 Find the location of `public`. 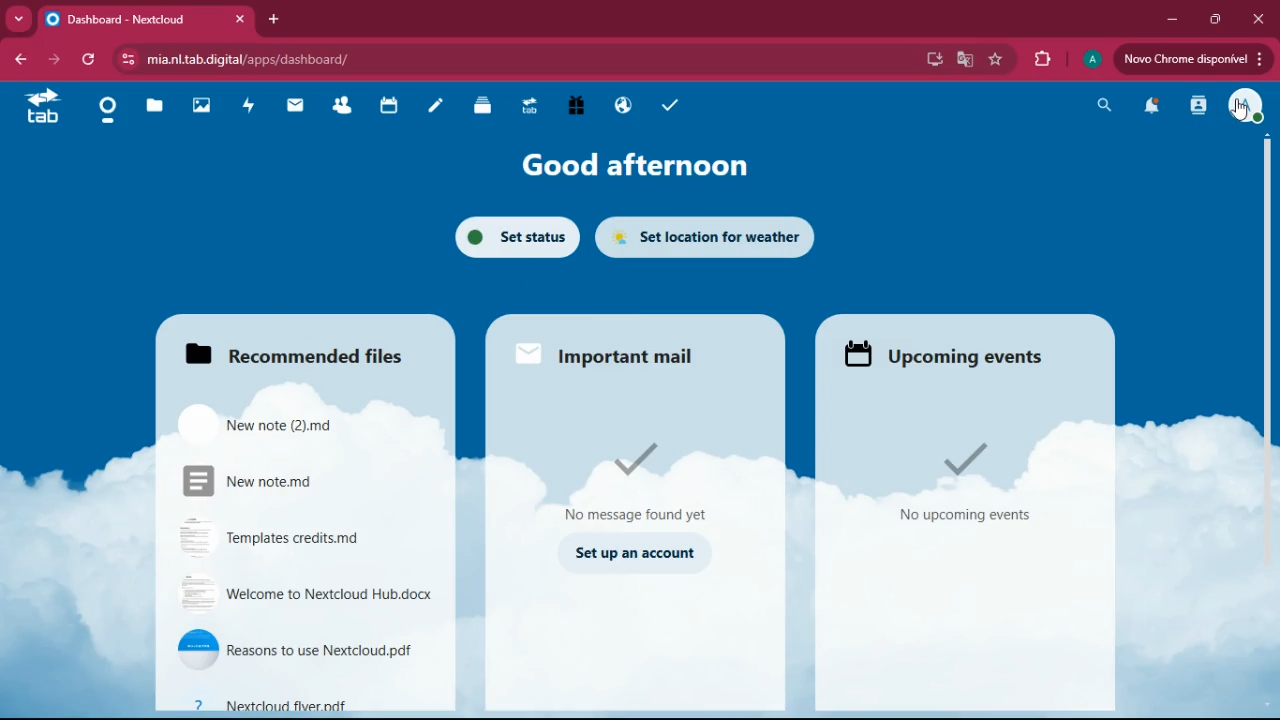

public is located at coordinates (624, 106).